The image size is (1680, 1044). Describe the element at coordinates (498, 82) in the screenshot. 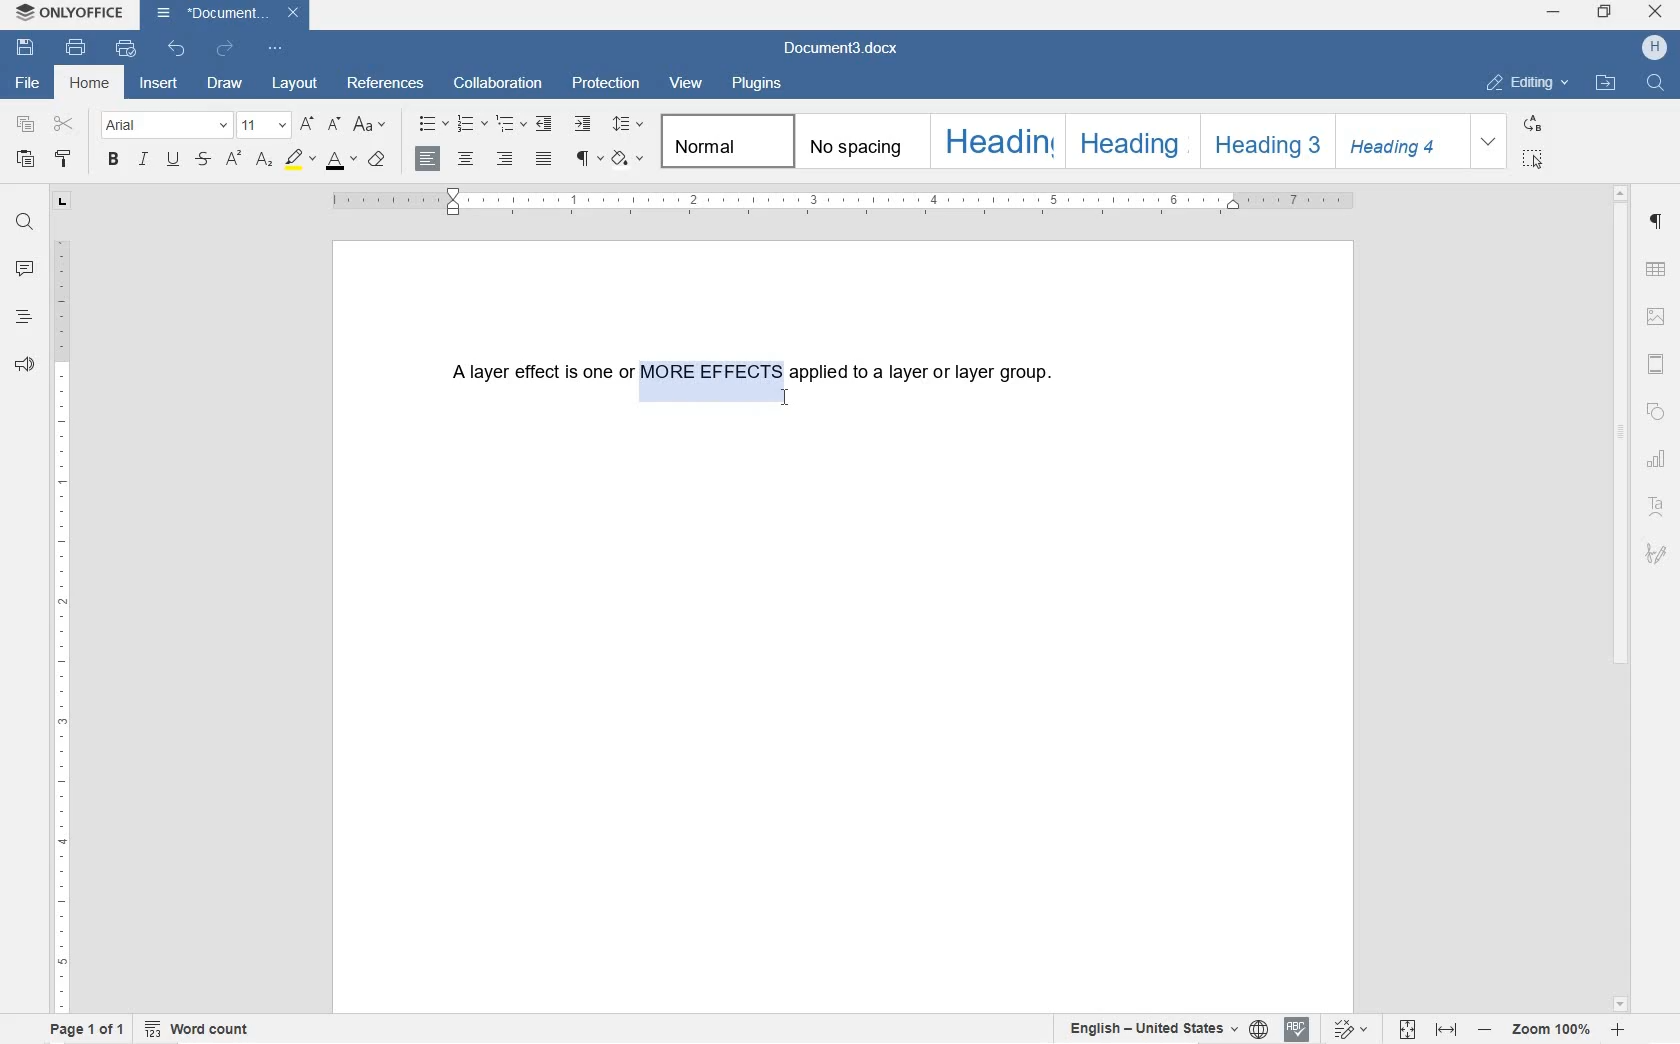

I see `COLLABORATION` at that location.